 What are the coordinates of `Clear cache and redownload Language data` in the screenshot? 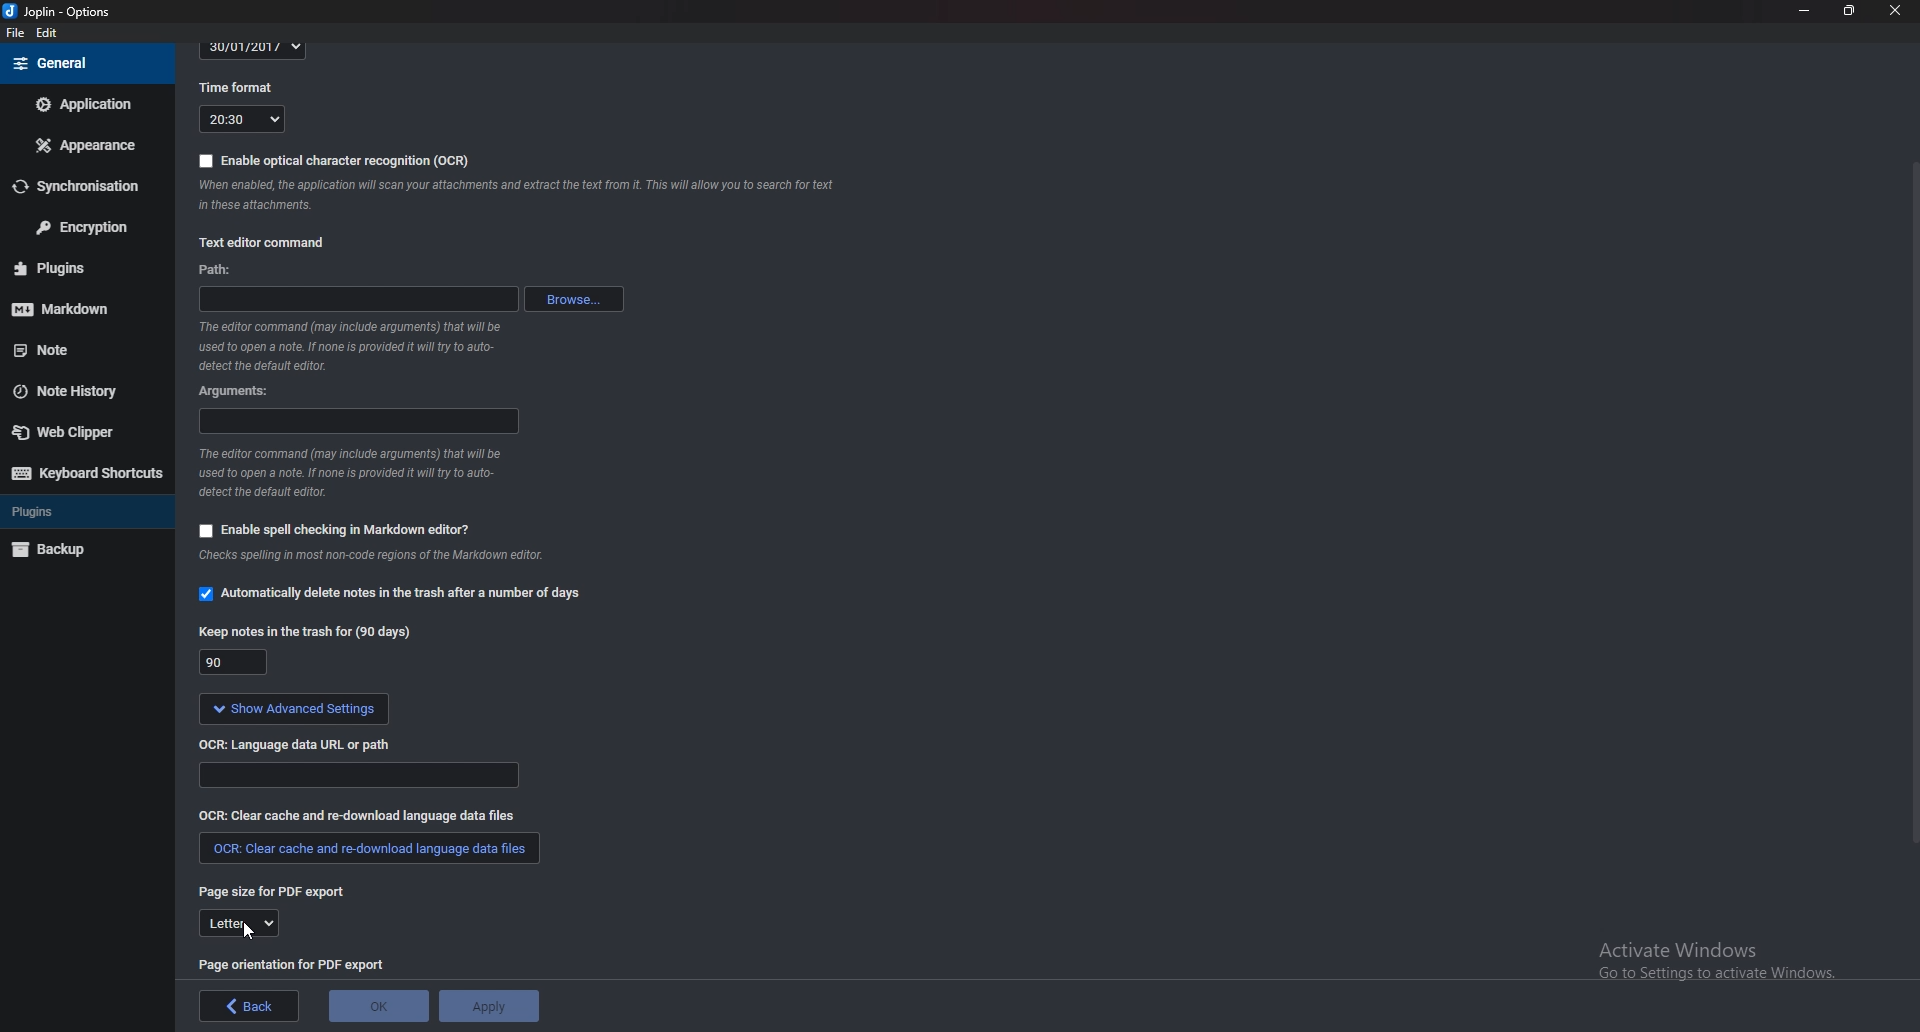 It's located at (364, 814).